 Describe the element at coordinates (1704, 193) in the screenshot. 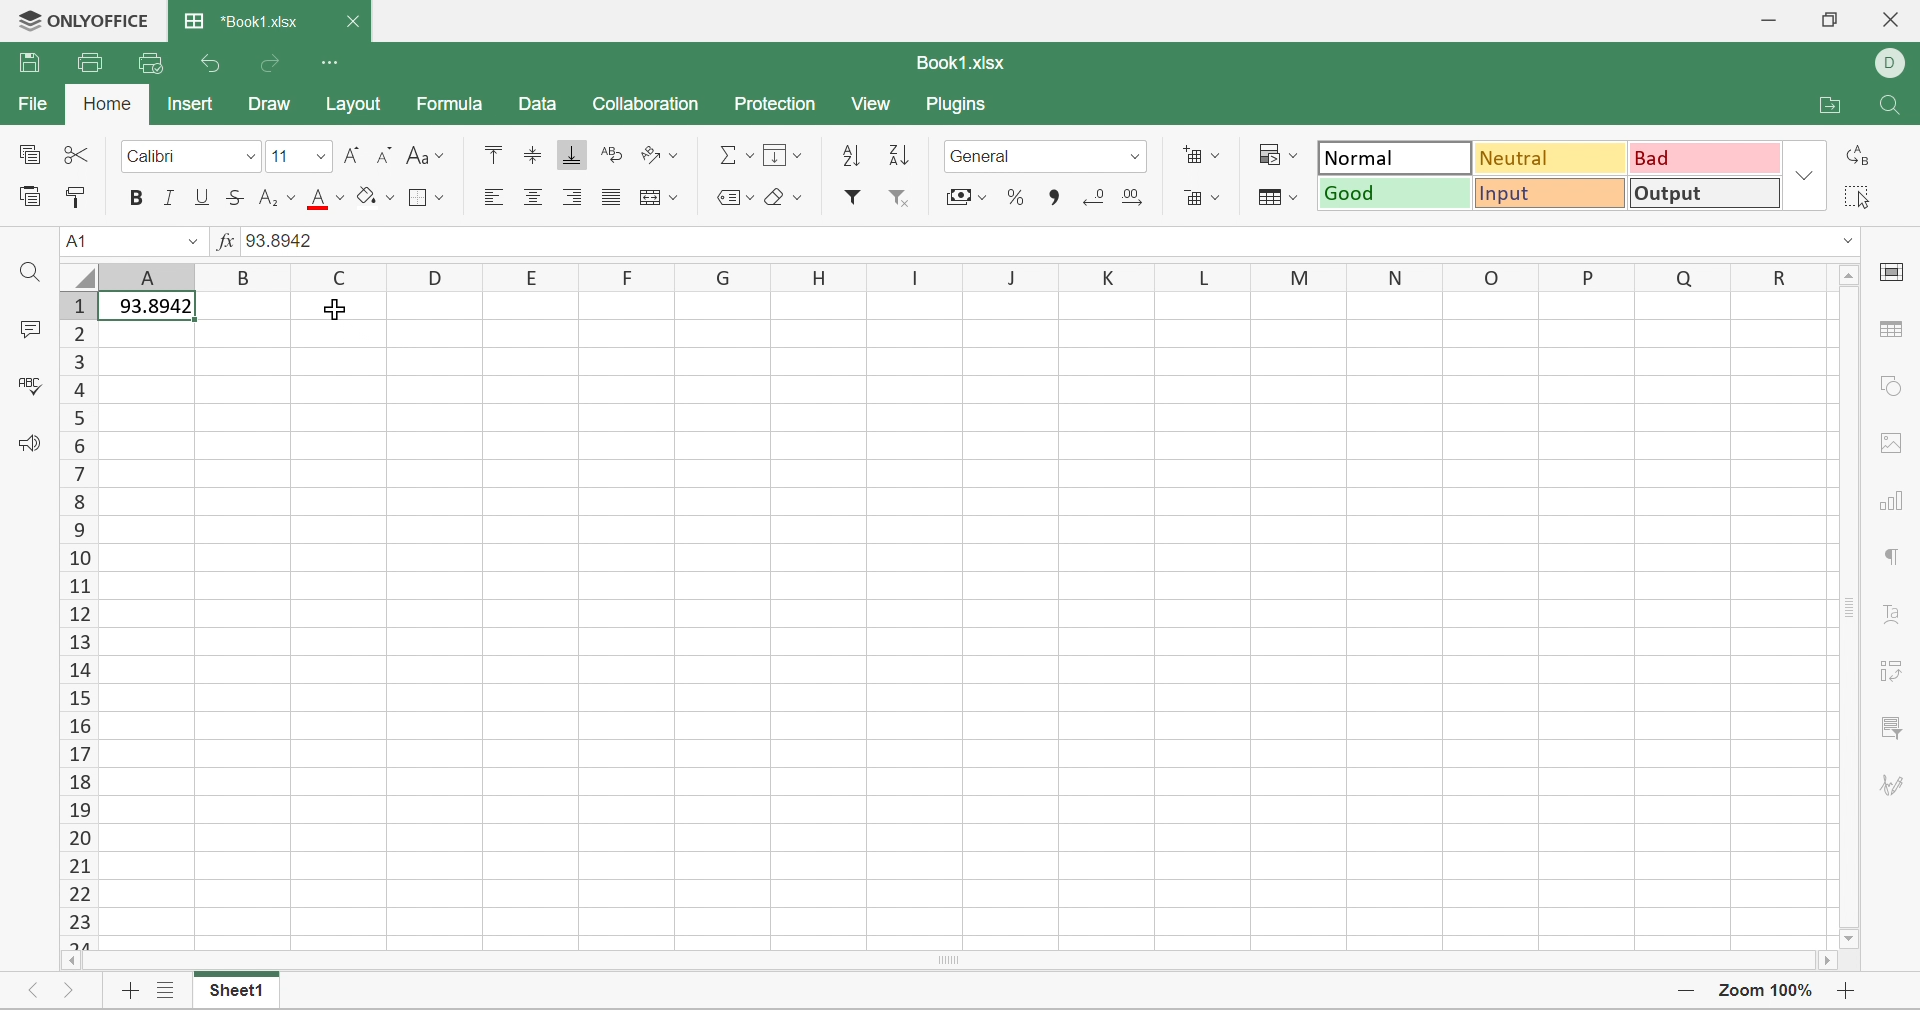

I see `Output` at that location.